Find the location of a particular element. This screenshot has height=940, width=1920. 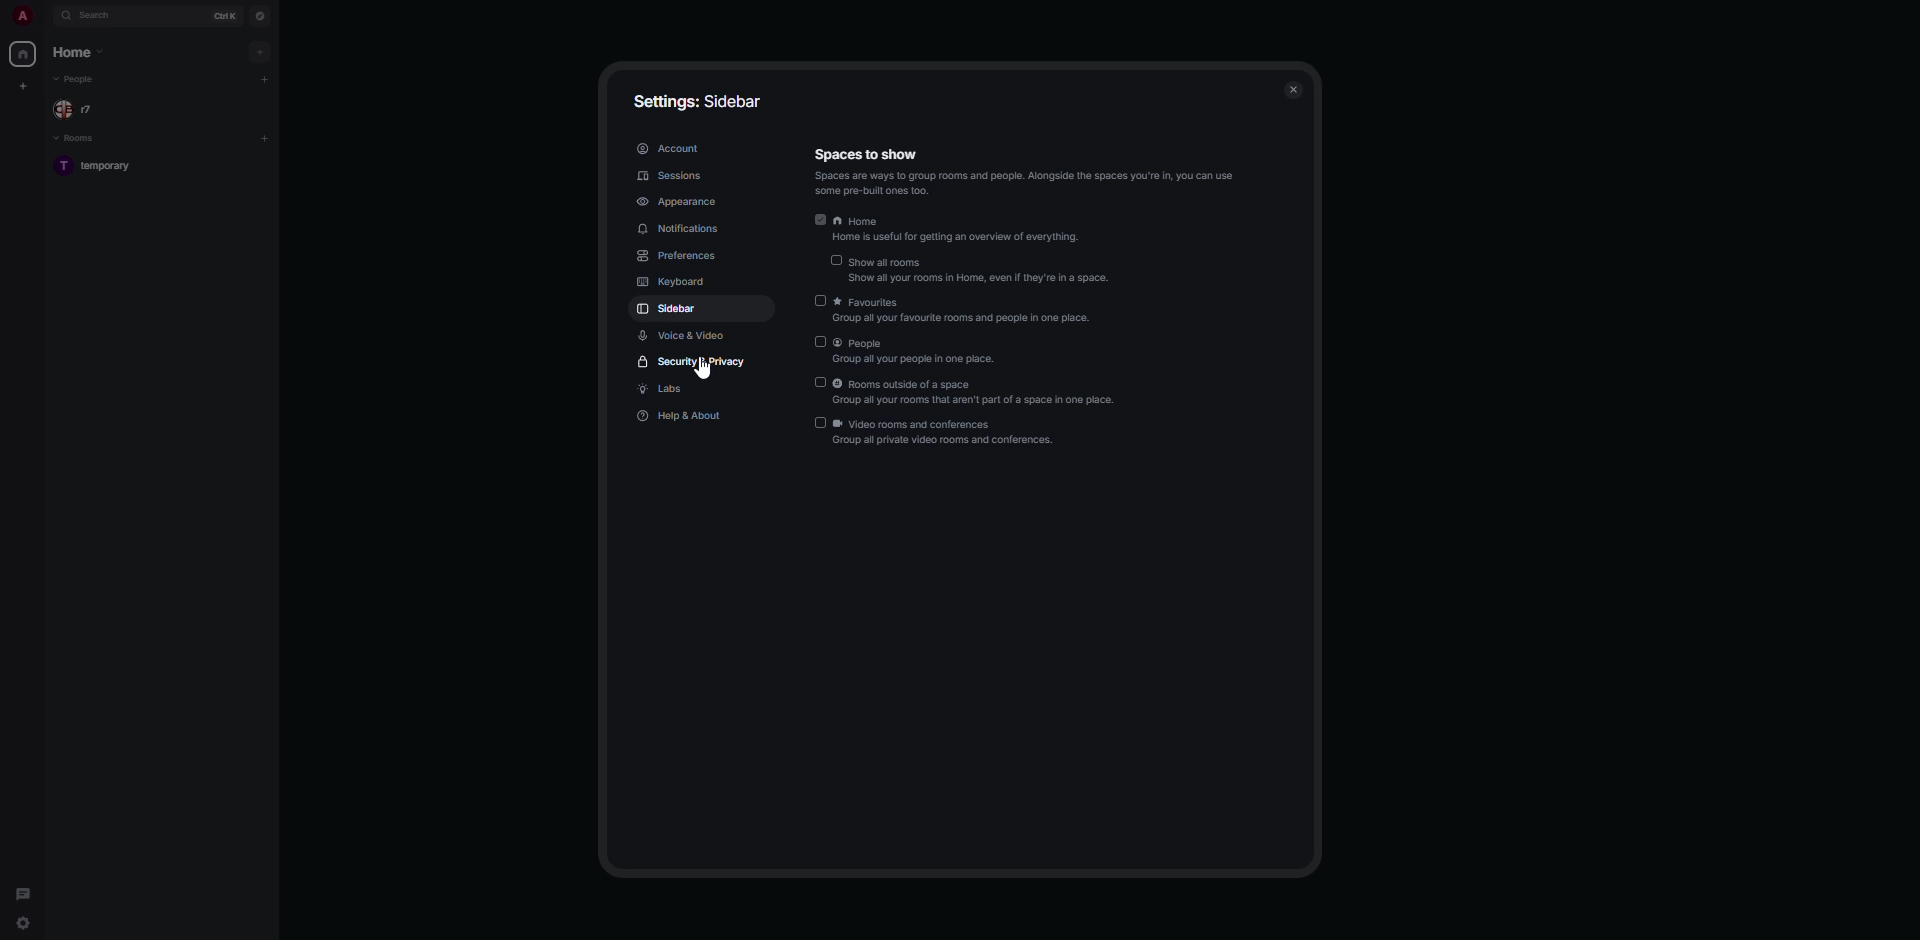

create space is located at coordinates (26, 86).